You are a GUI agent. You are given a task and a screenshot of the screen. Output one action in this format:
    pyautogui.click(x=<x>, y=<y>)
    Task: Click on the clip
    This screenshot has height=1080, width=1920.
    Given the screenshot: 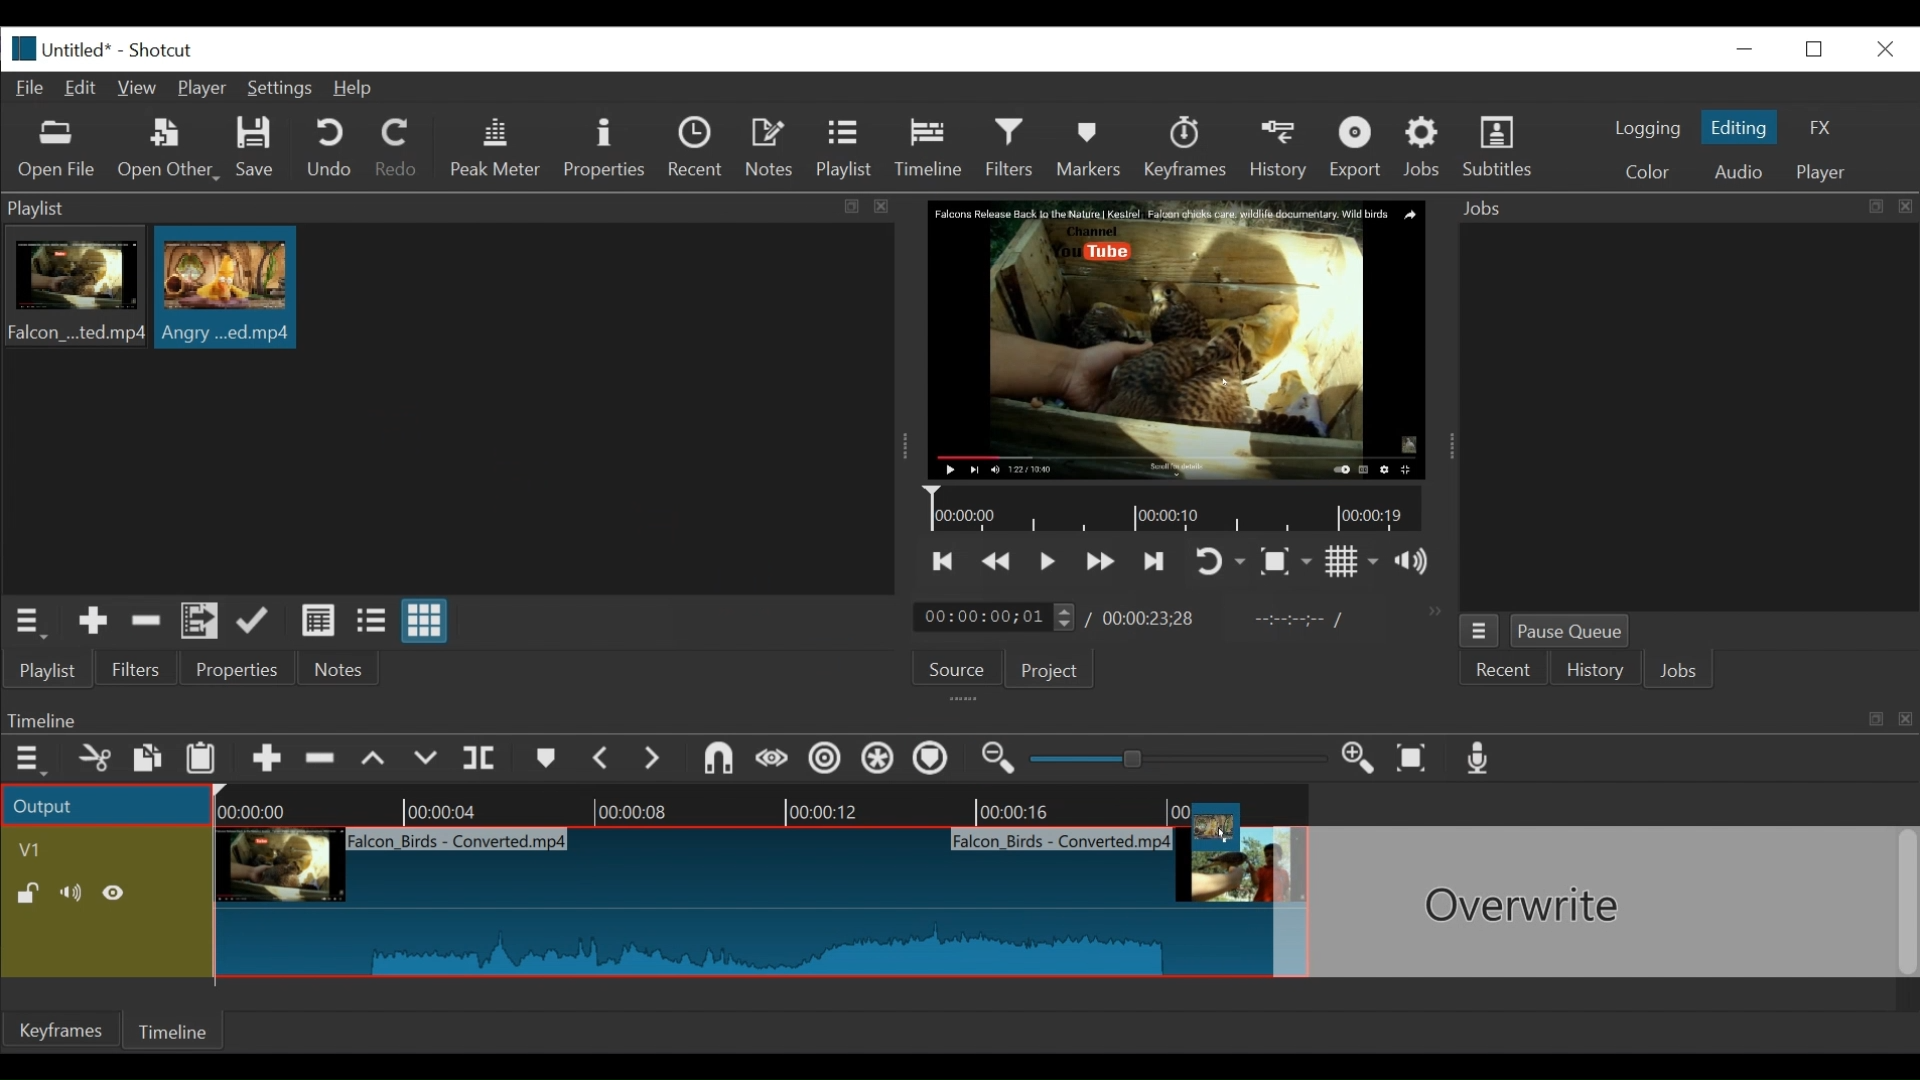 What is the action you would take?
    pyautogui.click(x=226, y=289)
    